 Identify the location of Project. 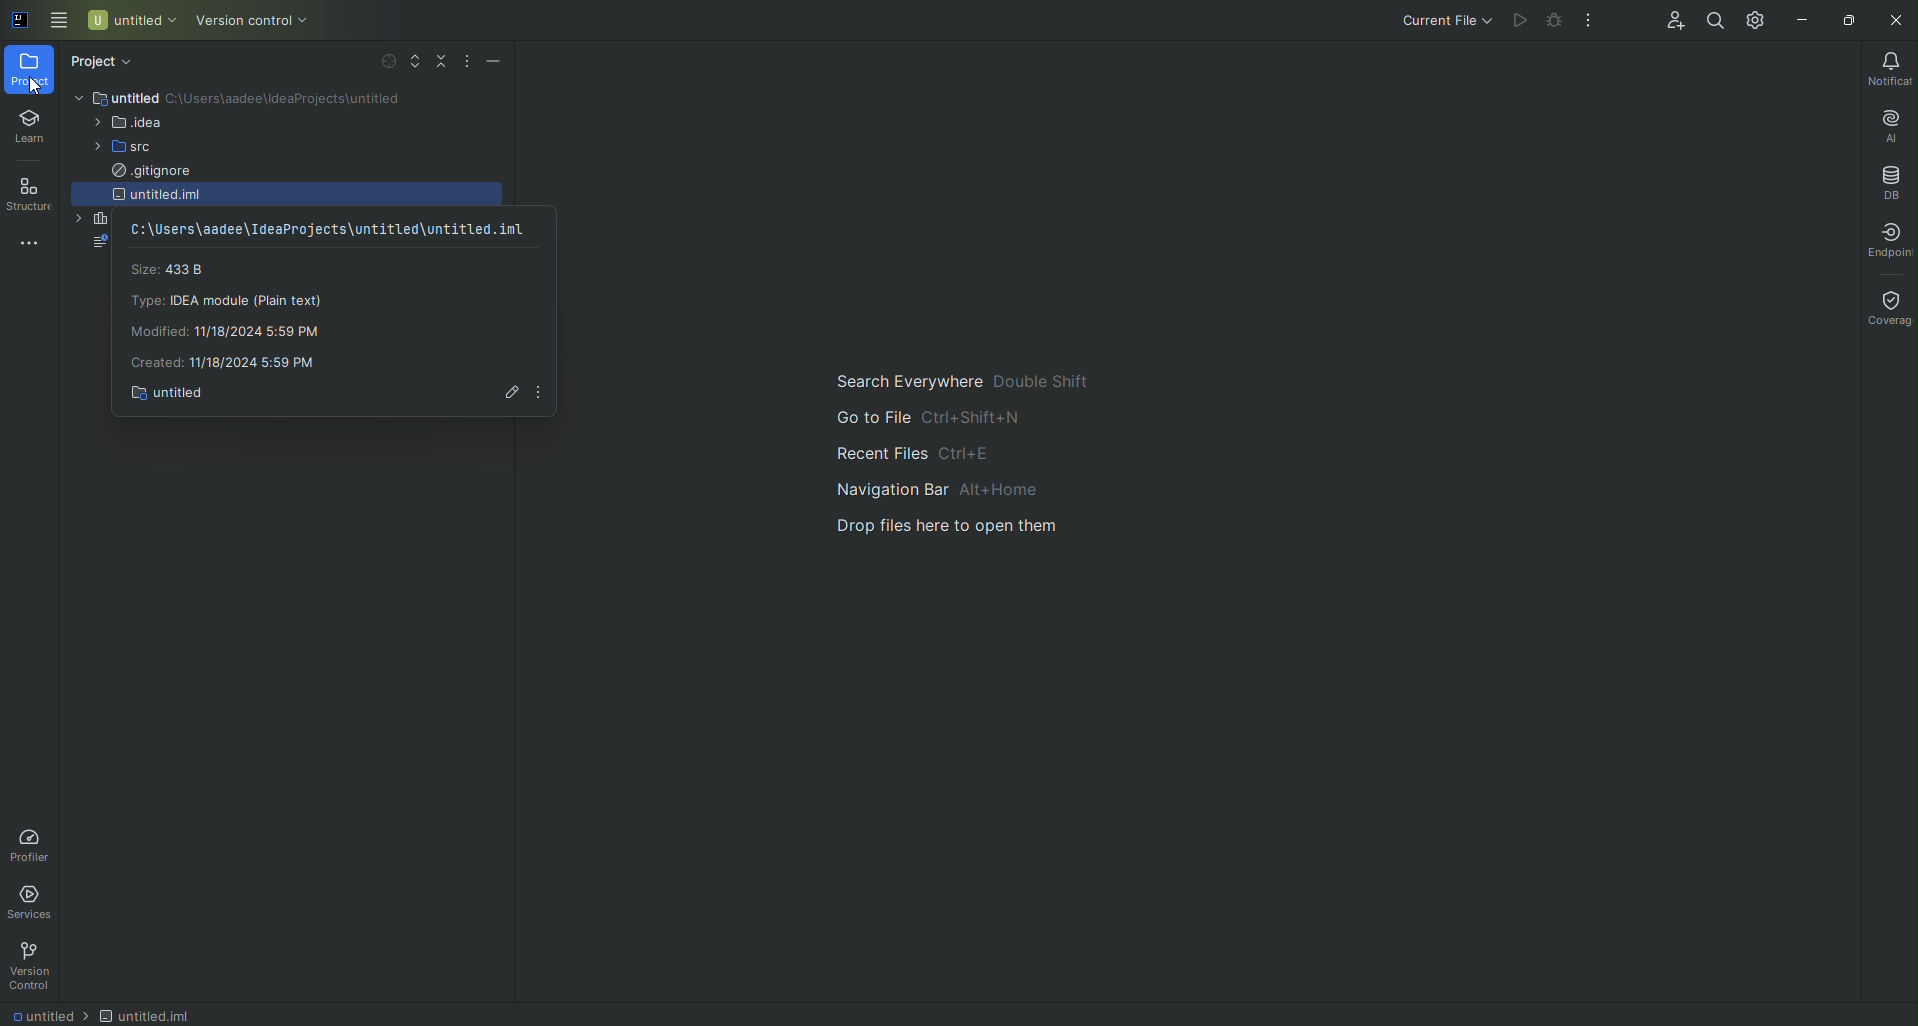
(32, 66).